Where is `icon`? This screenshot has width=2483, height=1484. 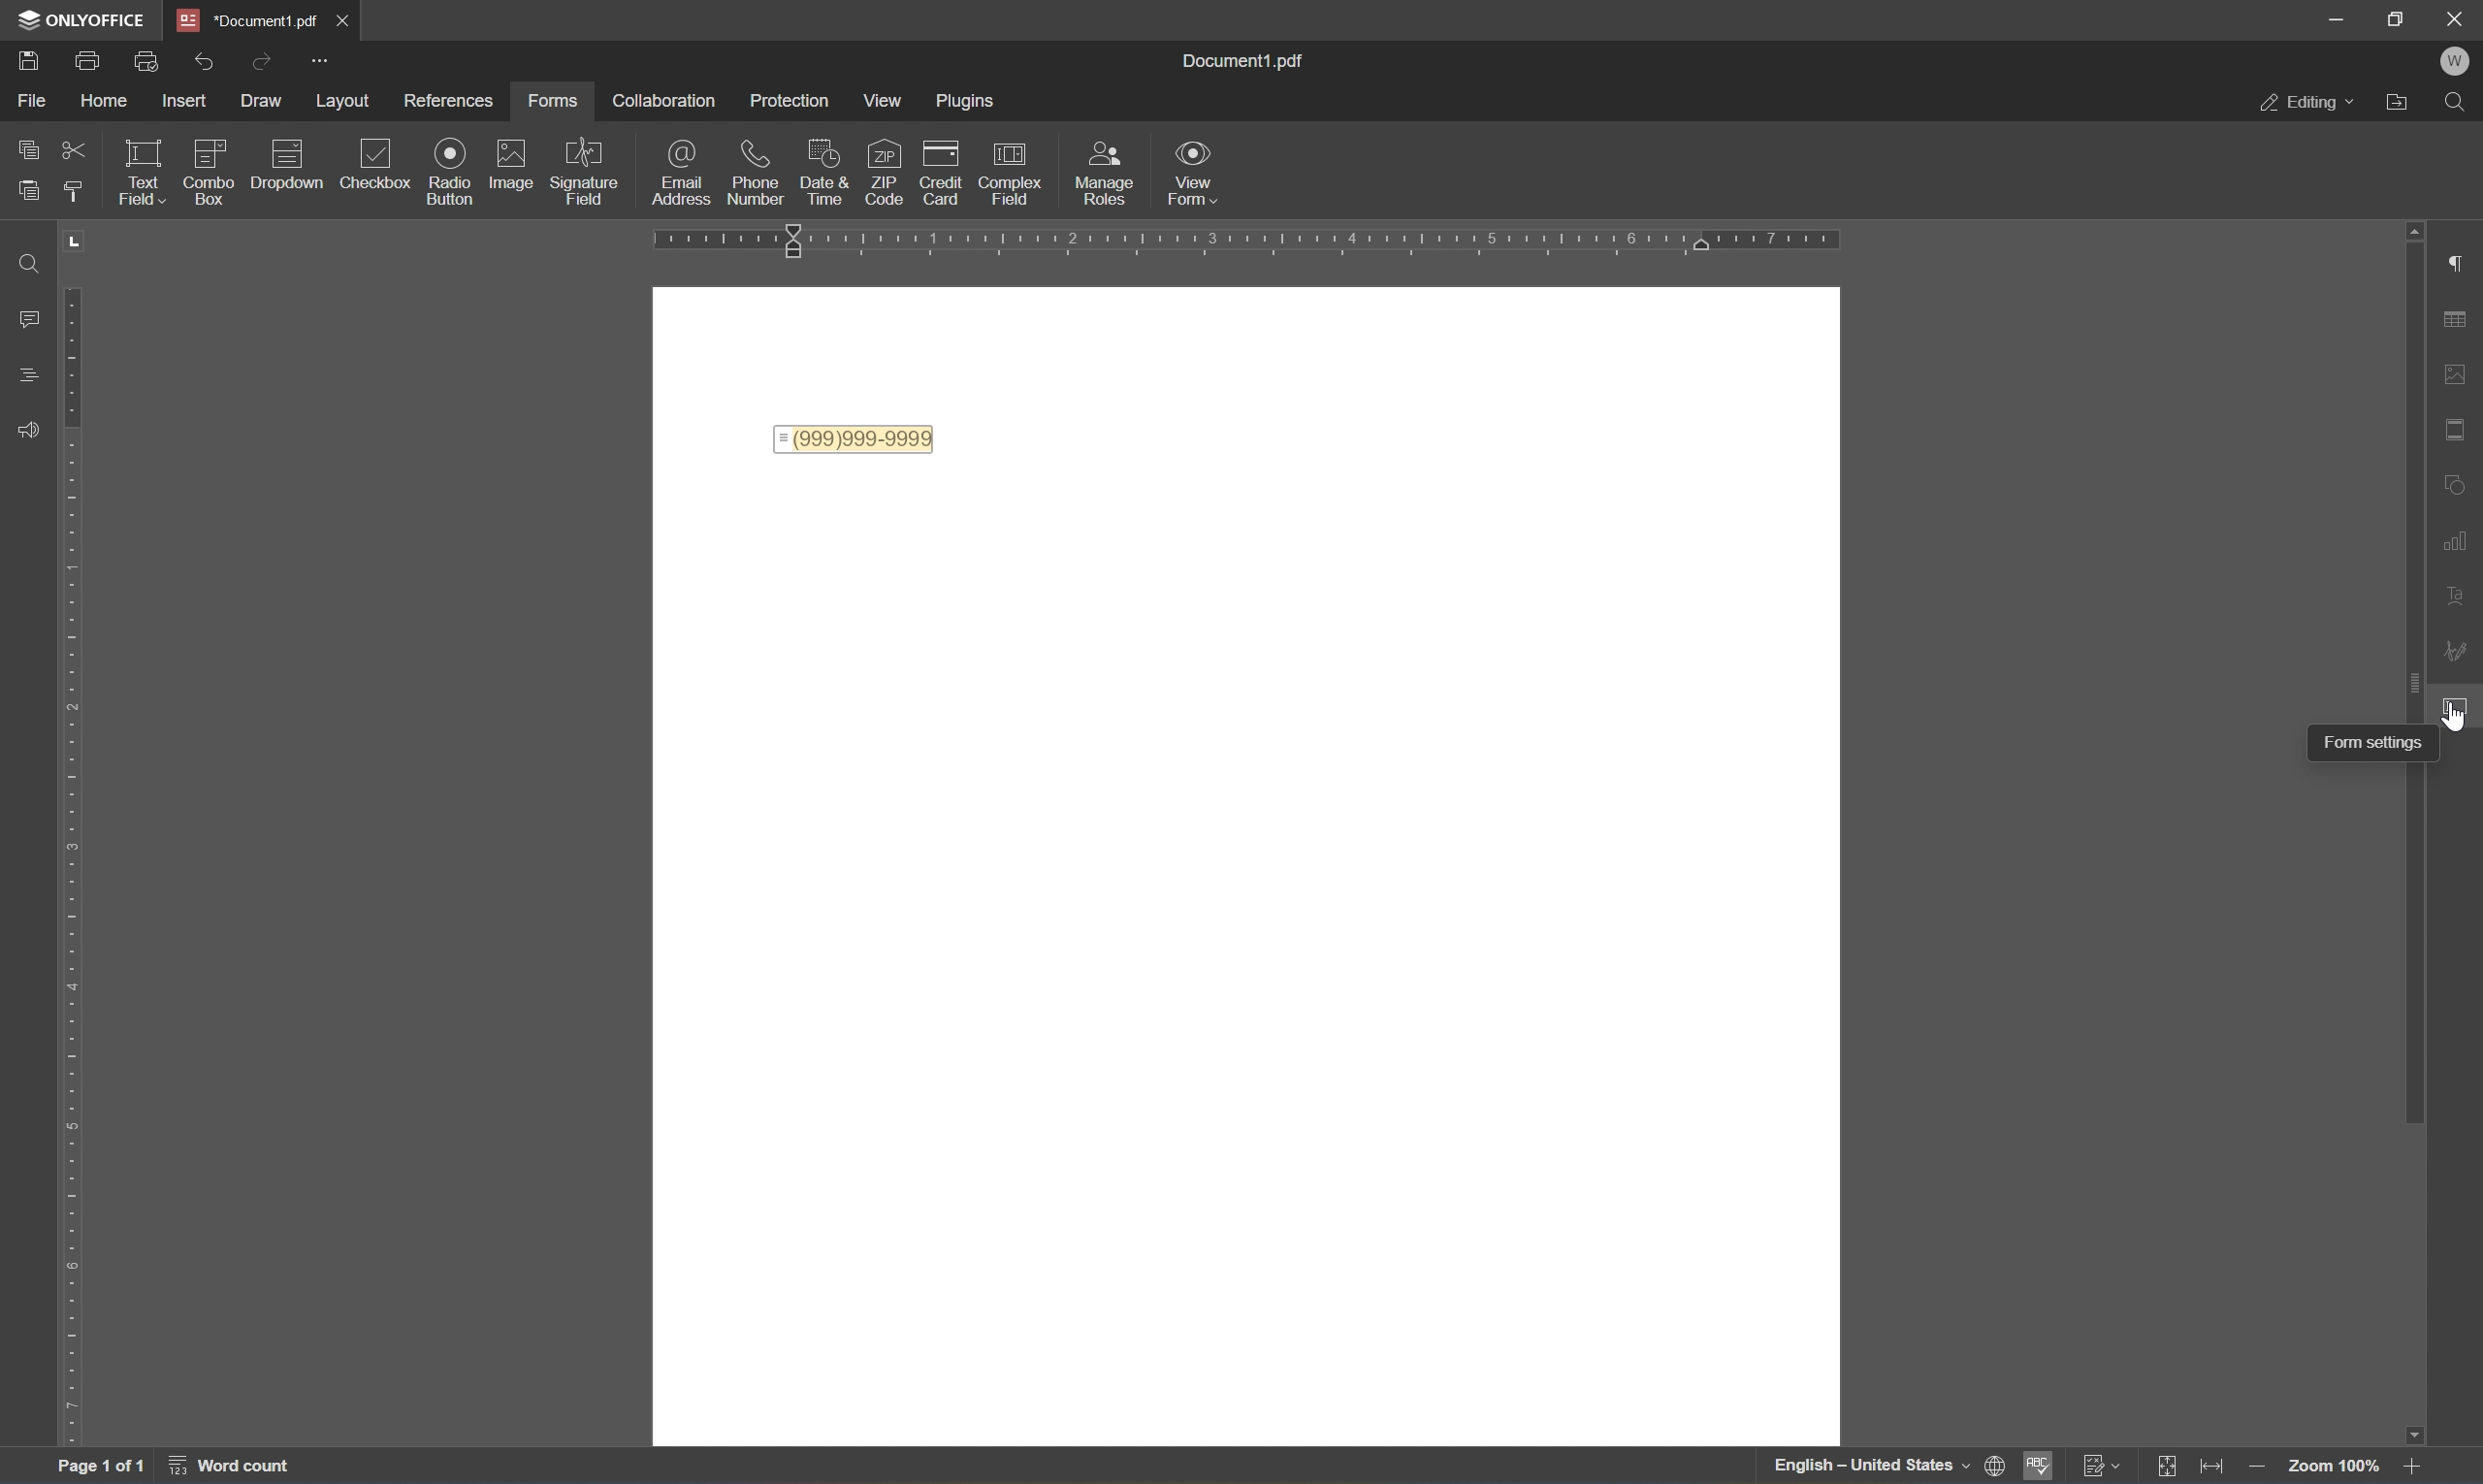
icon is located at coordinates (947, 161).